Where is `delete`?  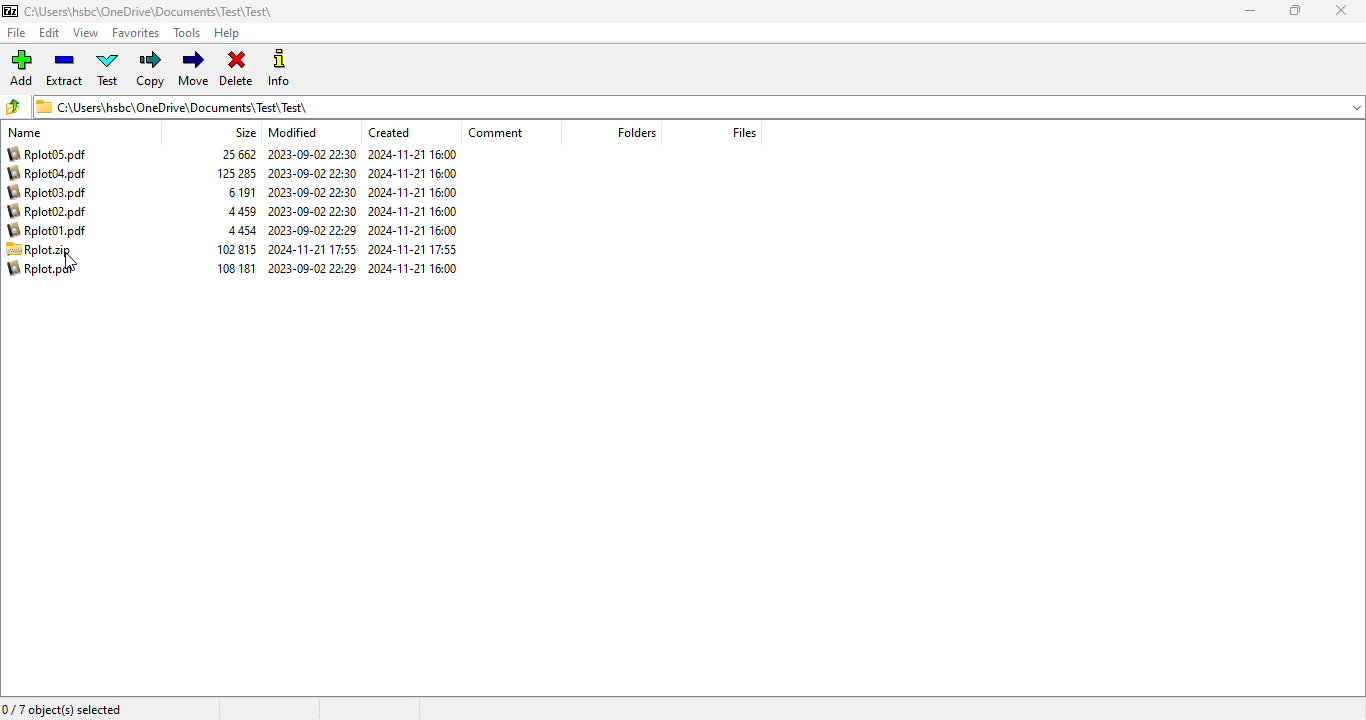
delete is located at coordinates (236, 66).